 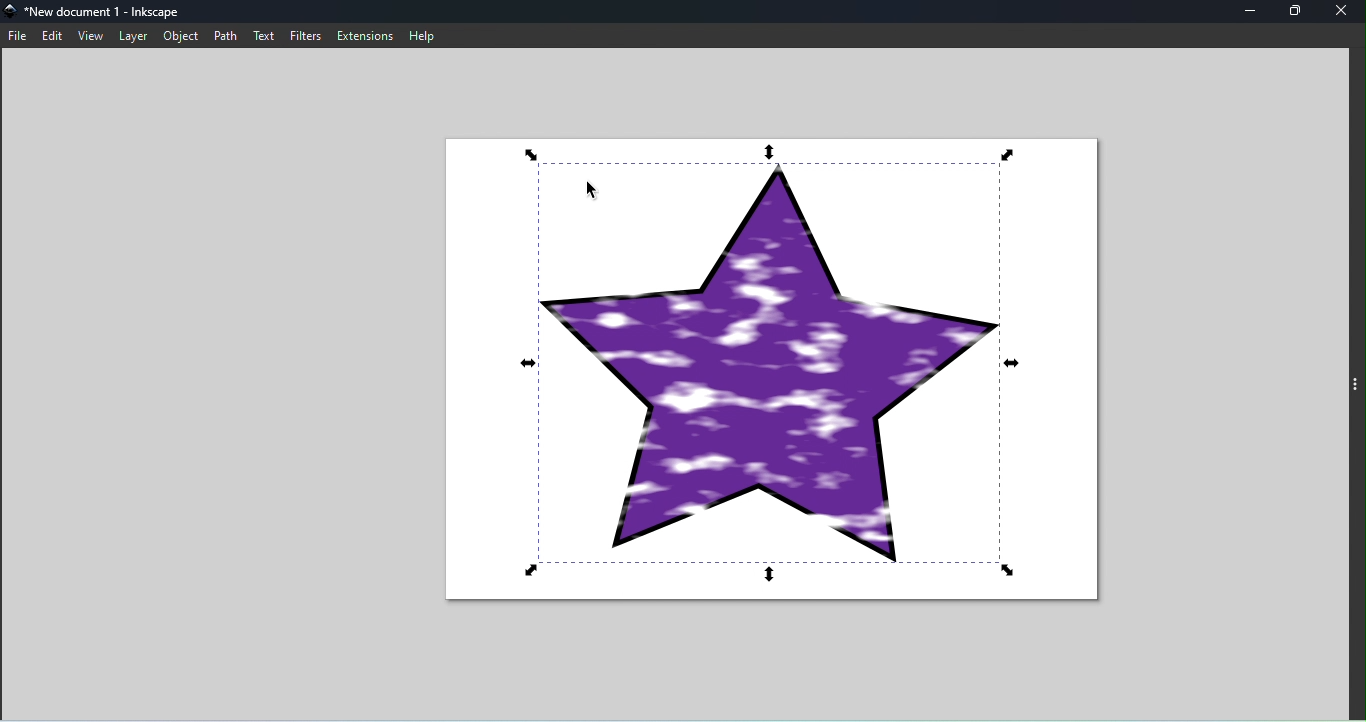 I want to click on toggle command panel, so click(x=1357, y=388).